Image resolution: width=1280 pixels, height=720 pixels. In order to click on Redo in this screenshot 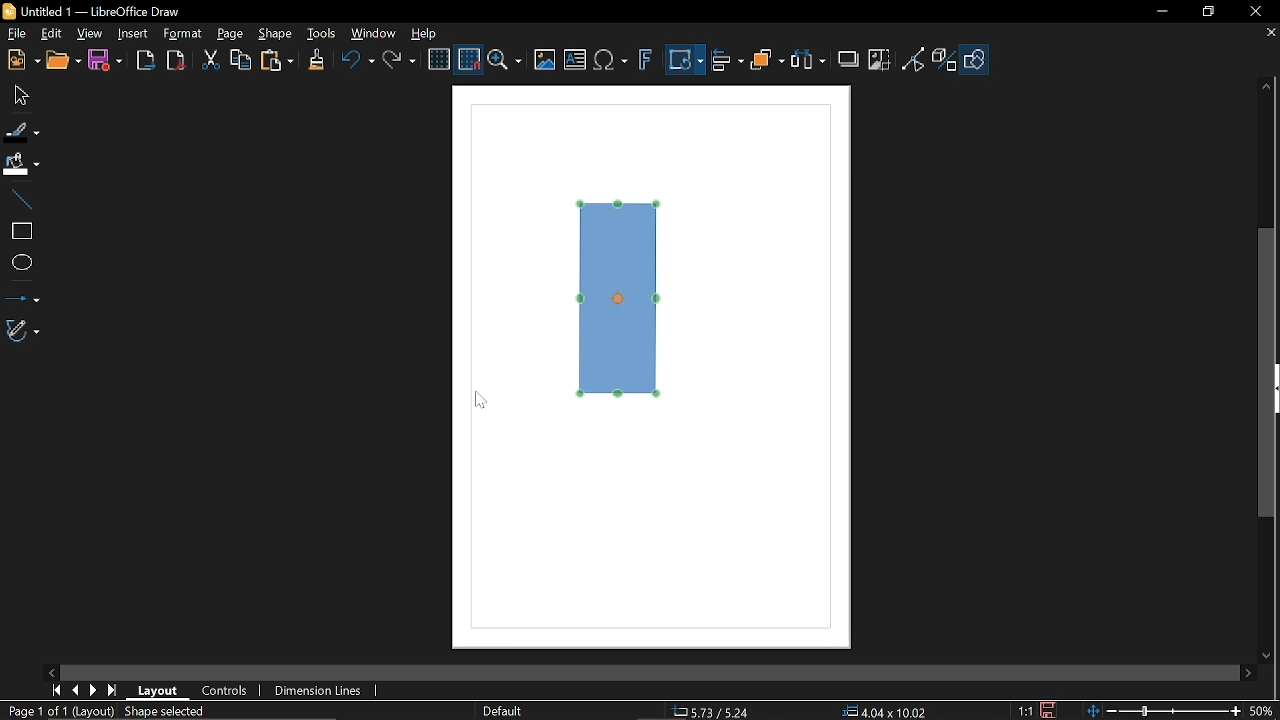, I will do `click(398, 62)`.